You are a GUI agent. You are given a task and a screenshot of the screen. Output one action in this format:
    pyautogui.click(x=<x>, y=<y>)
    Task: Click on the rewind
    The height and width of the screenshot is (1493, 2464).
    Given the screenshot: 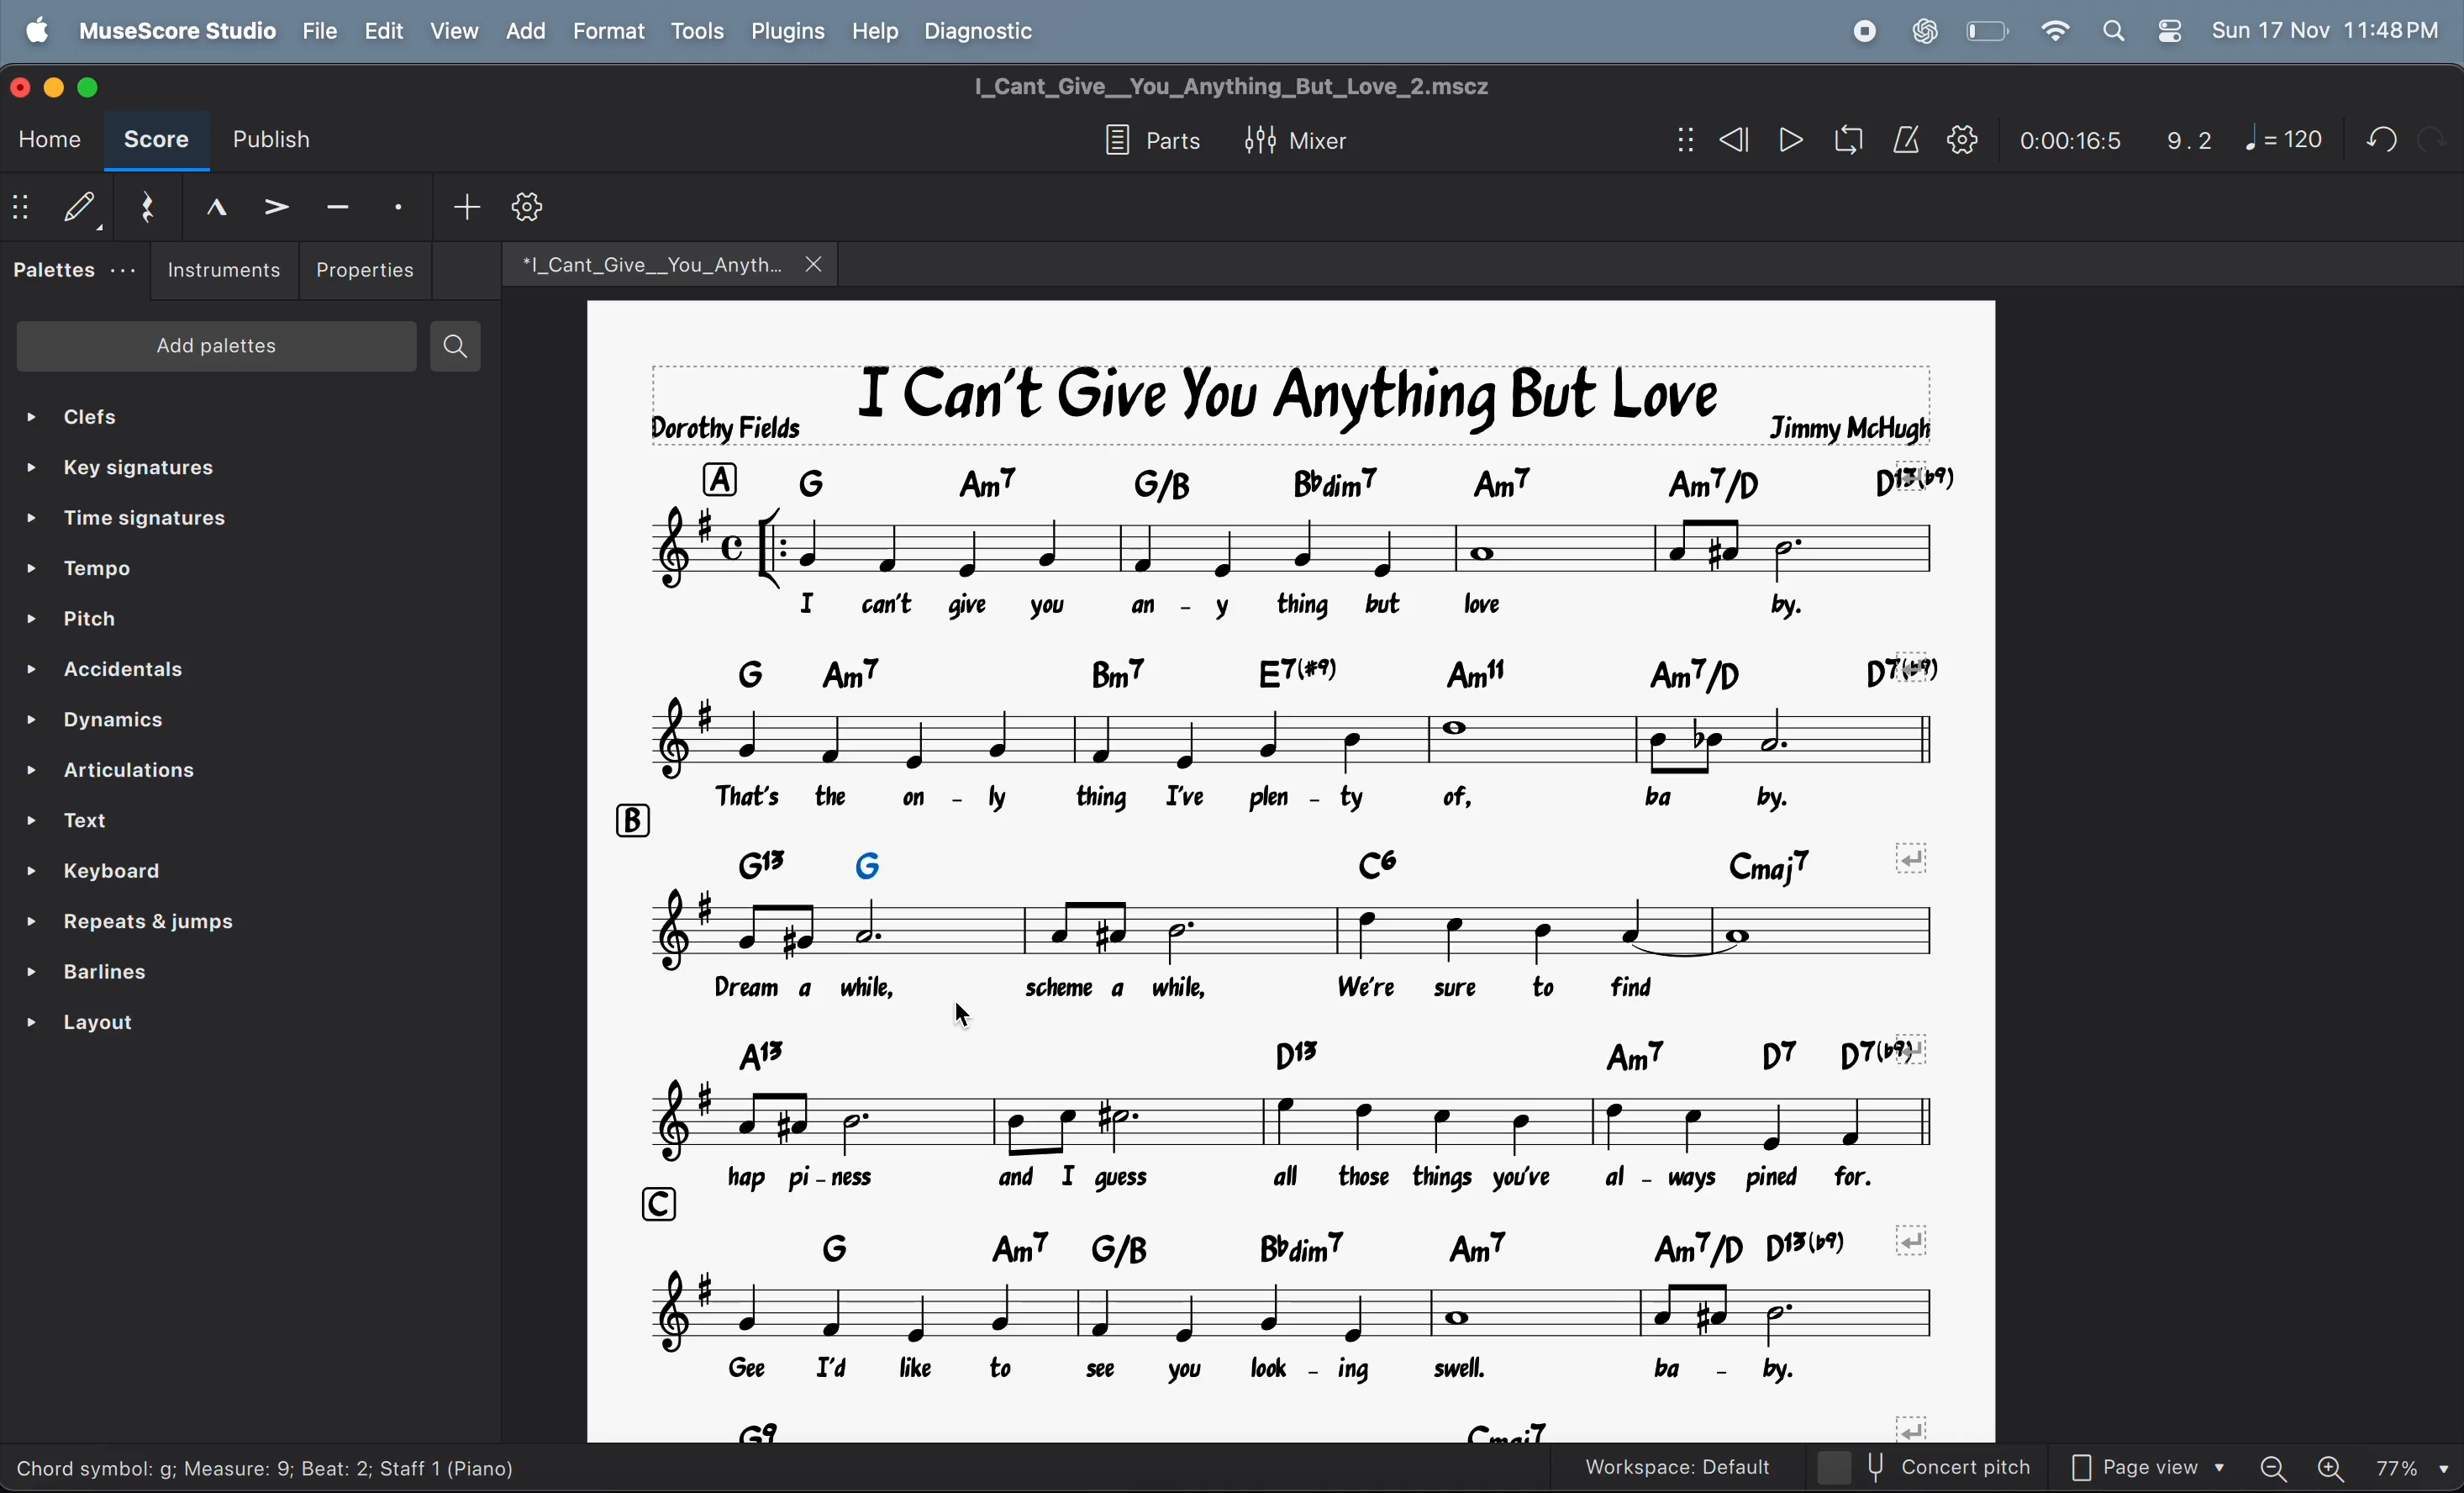 What is the action you would take?
    pyautogui.click(x=1713, y=139)
    